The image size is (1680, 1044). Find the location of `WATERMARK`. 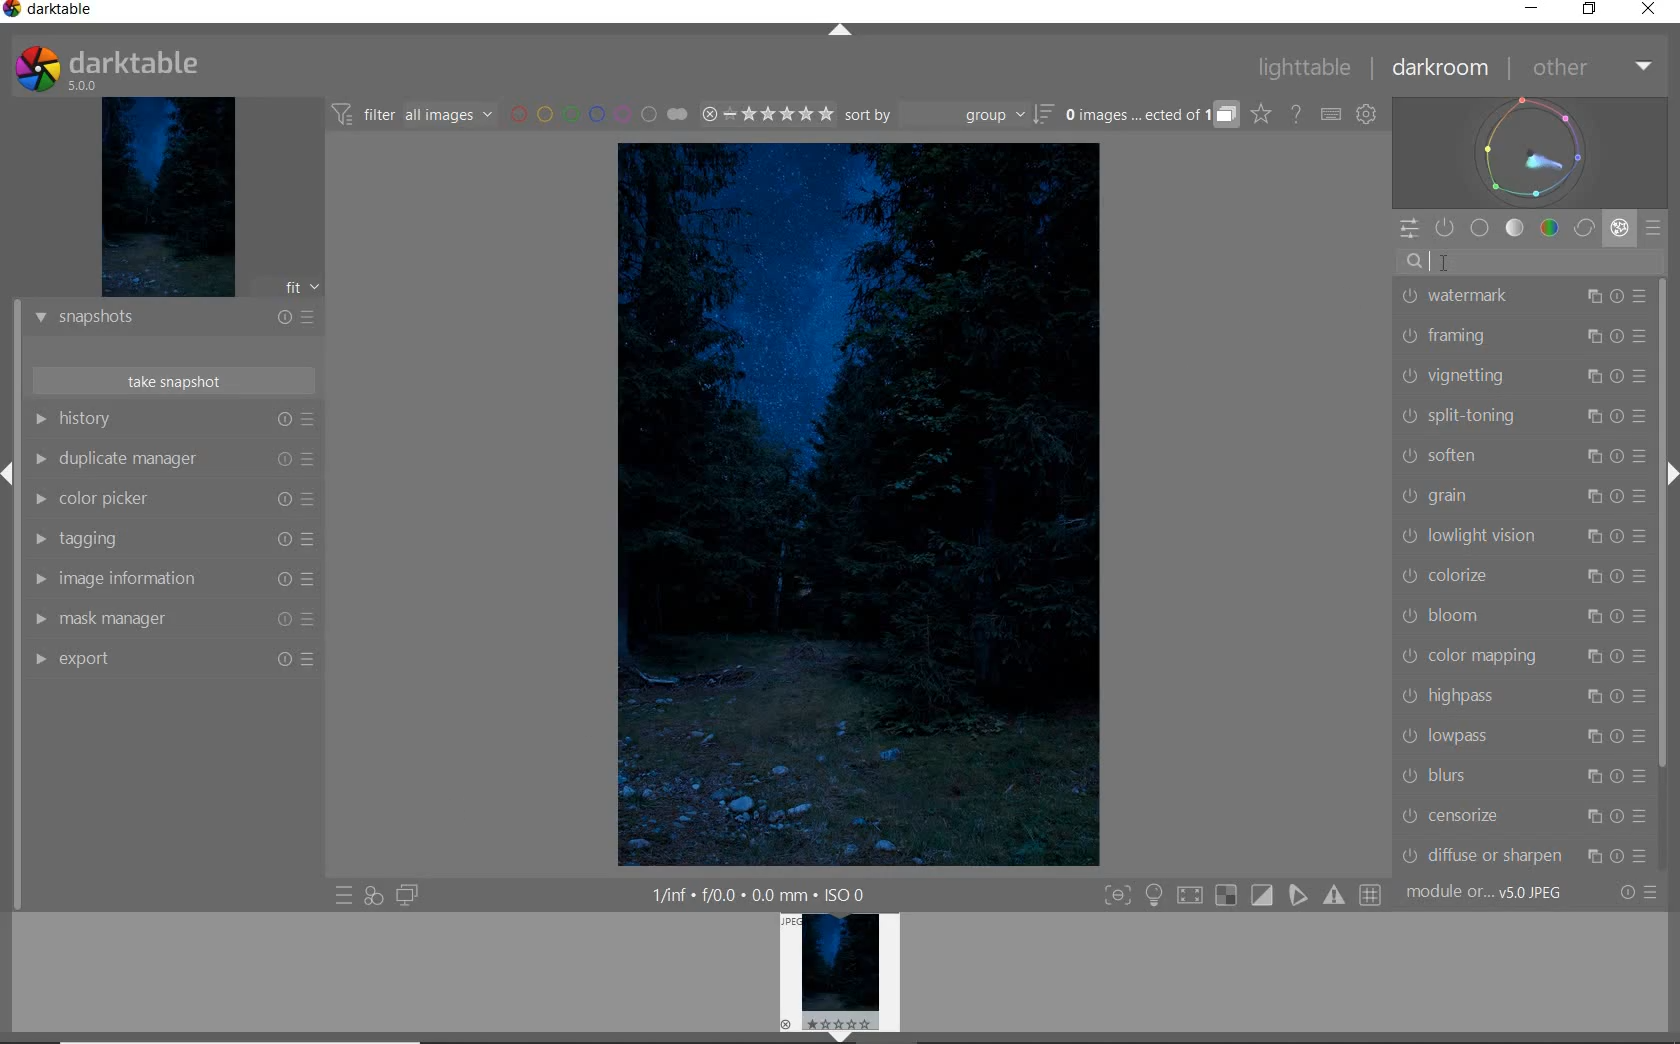

WATERMARK is located at coordinates (1522, 299).